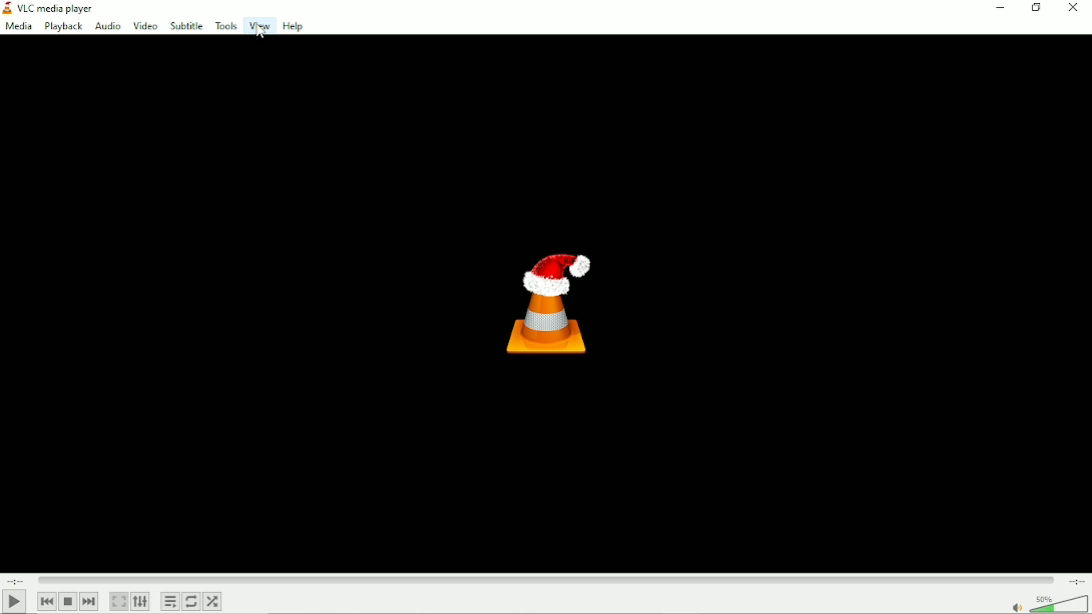 This screenshot has height=614, width=1092. I want to click on Media, so click(19, 26).